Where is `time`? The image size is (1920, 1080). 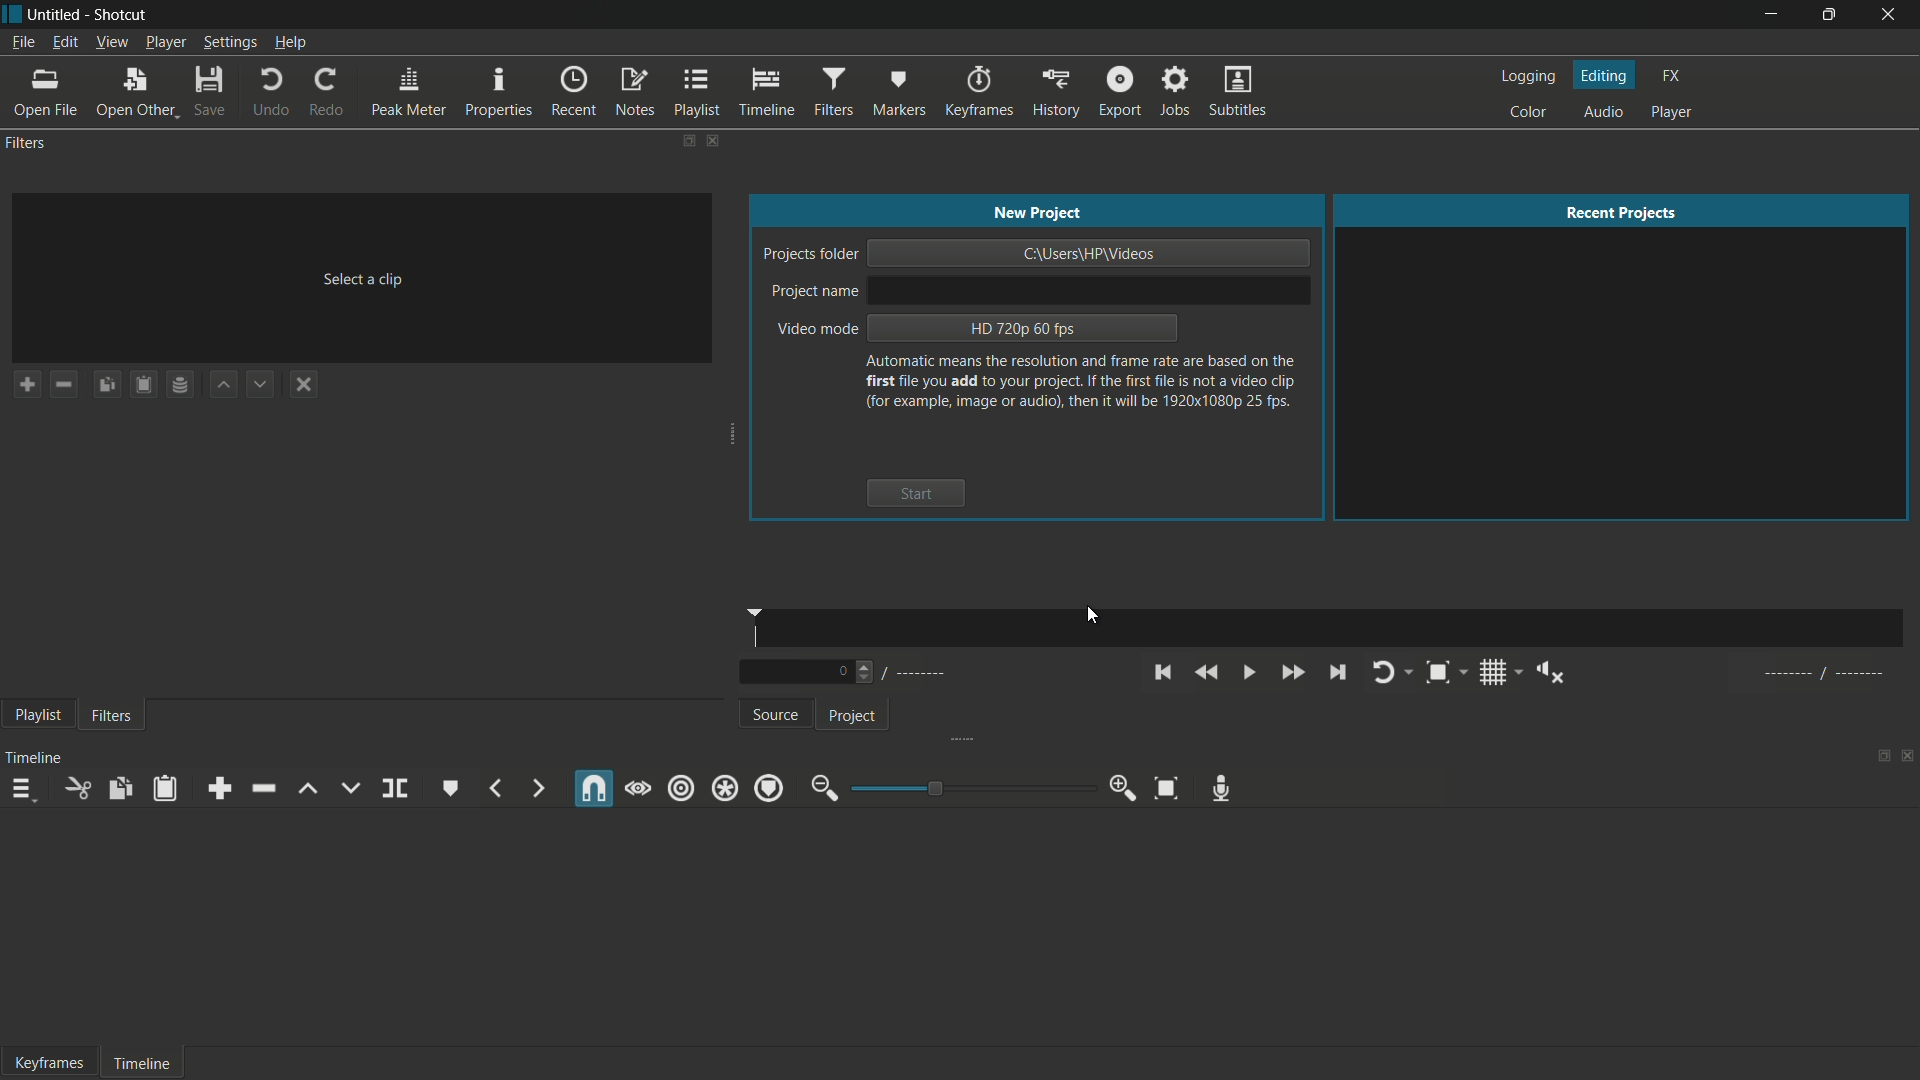 time is located at coordinates (1335, 629).